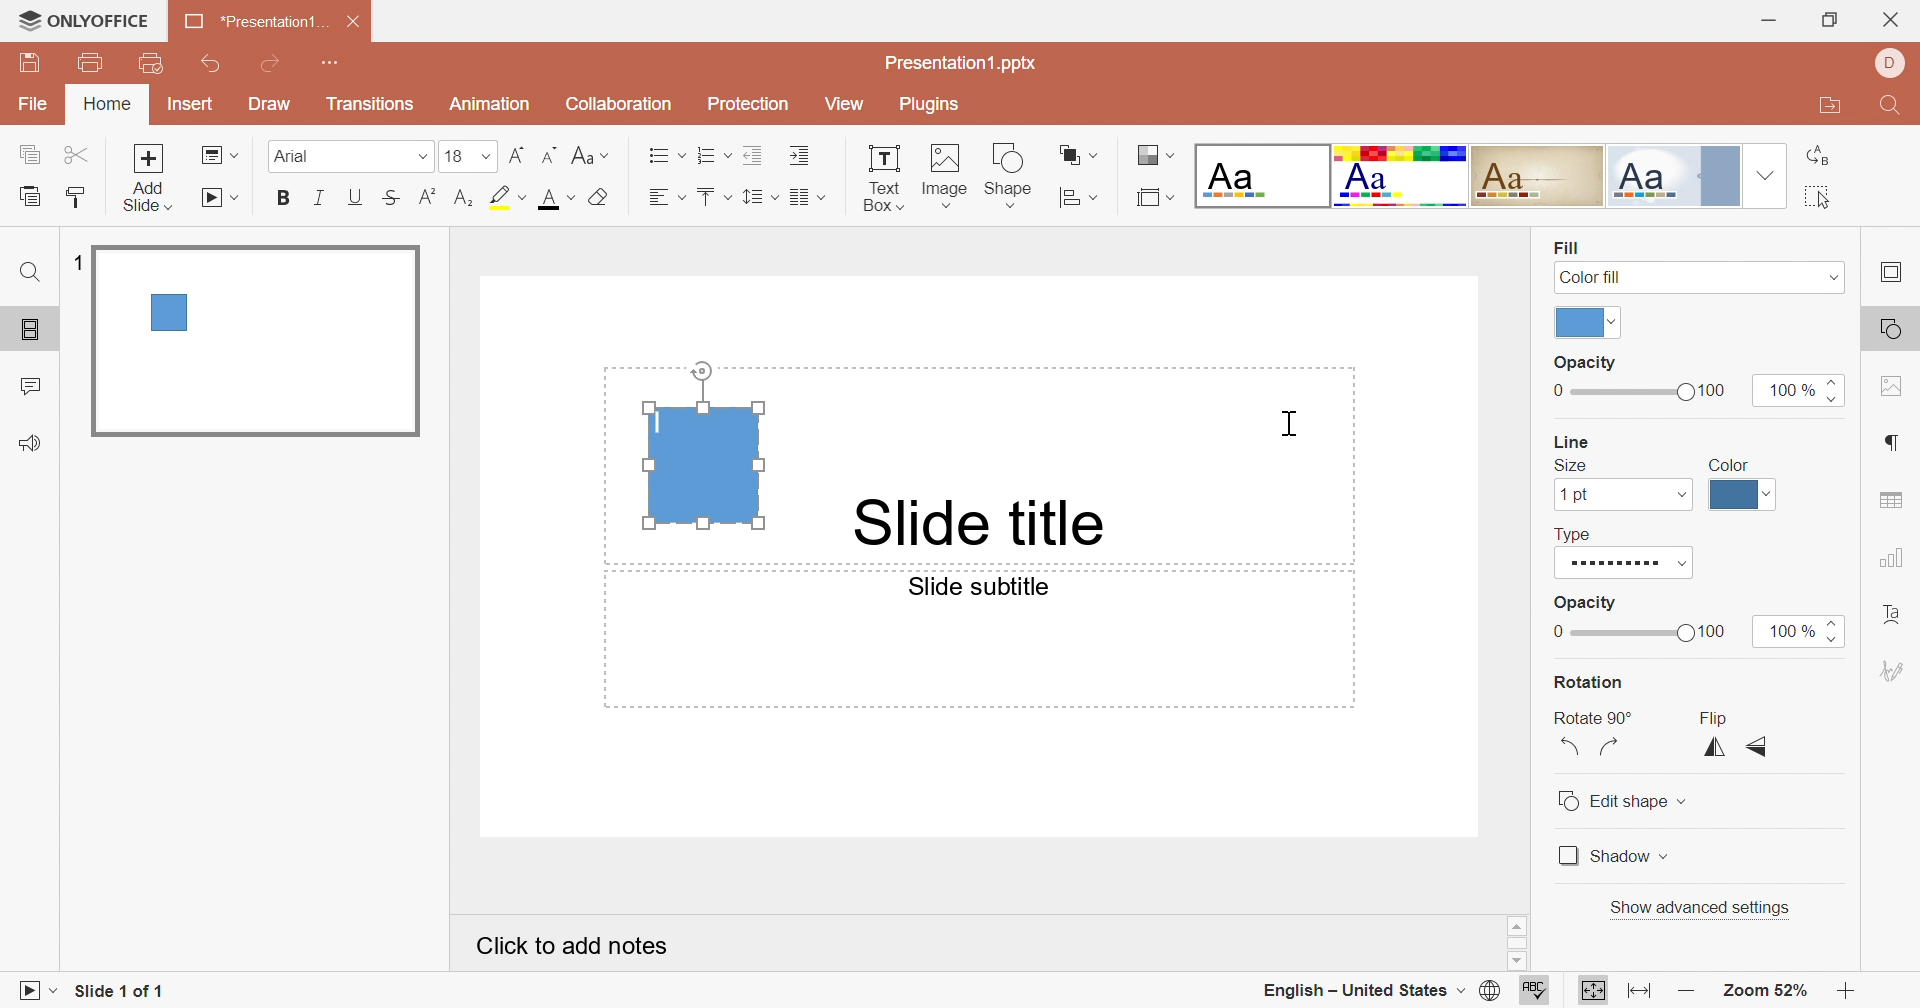  I want to click on Change slide layout, so click(218, 156).